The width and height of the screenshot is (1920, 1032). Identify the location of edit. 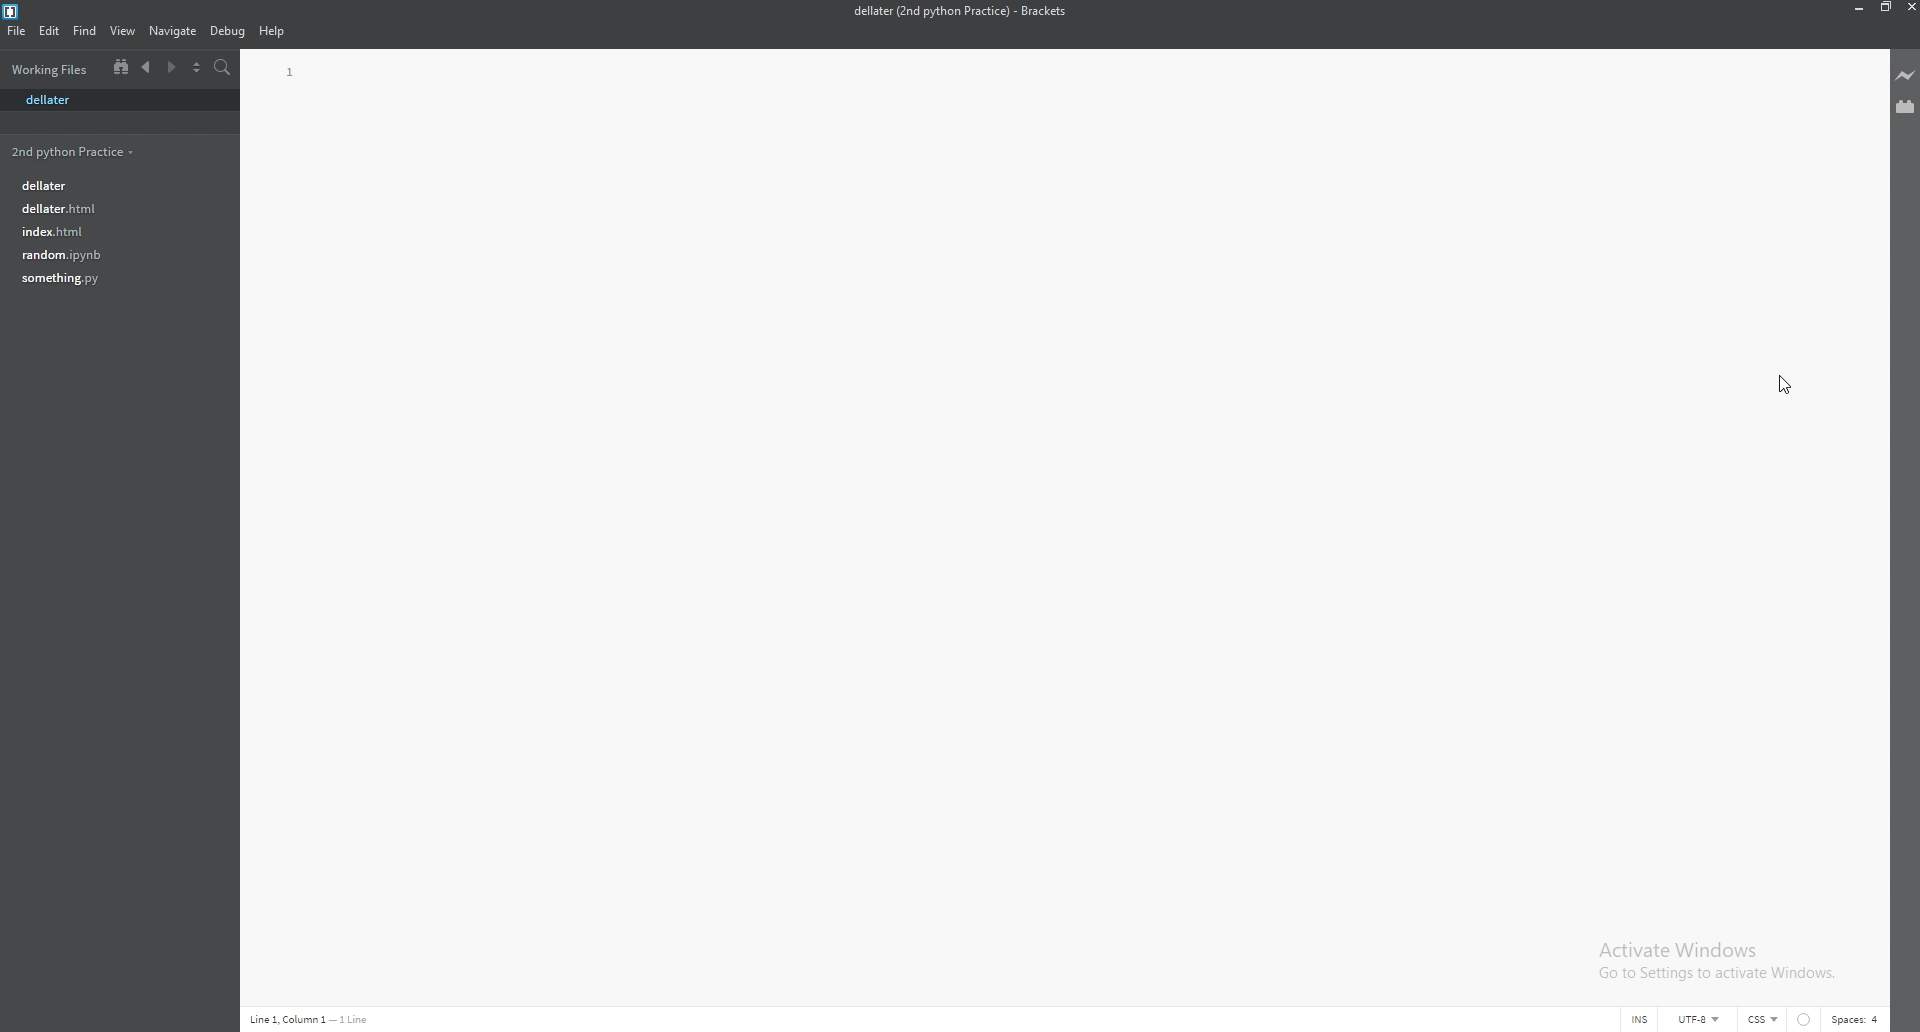
(50, 30).